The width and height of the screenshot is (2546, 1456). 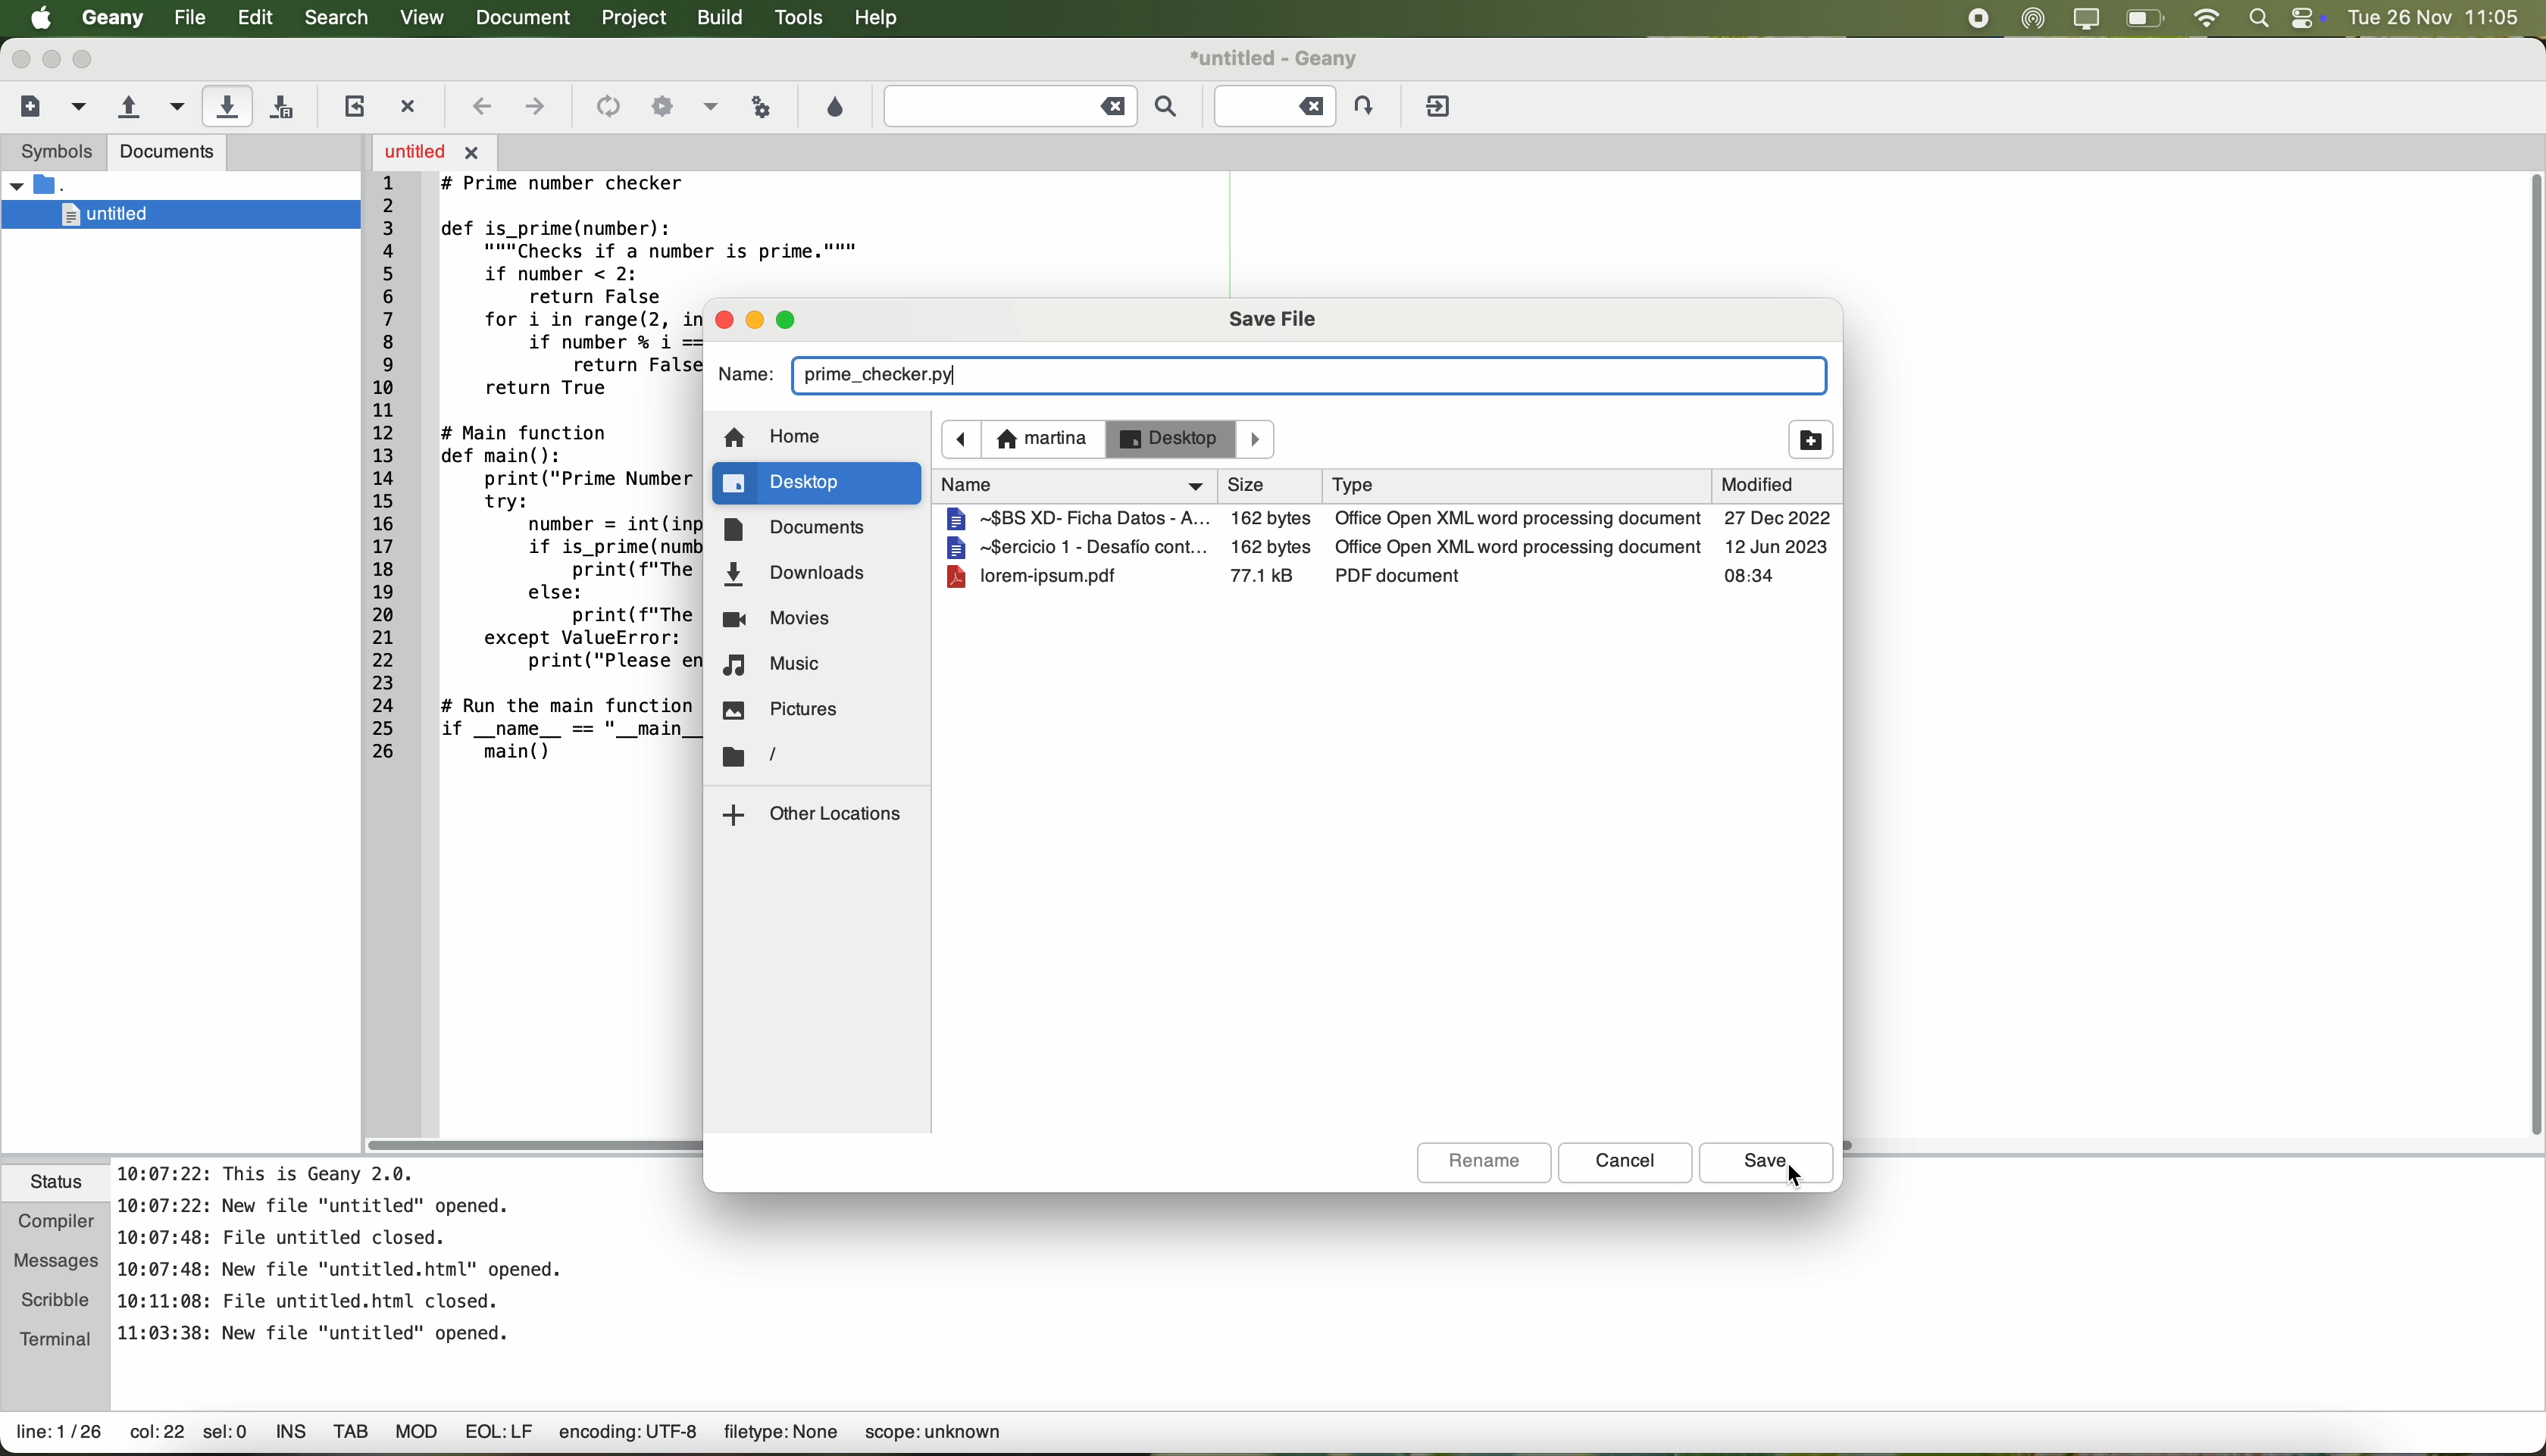 What do you see at coordinates (606, 106) in the screenshot?
I see `icon` at bounding box center [606, 106].